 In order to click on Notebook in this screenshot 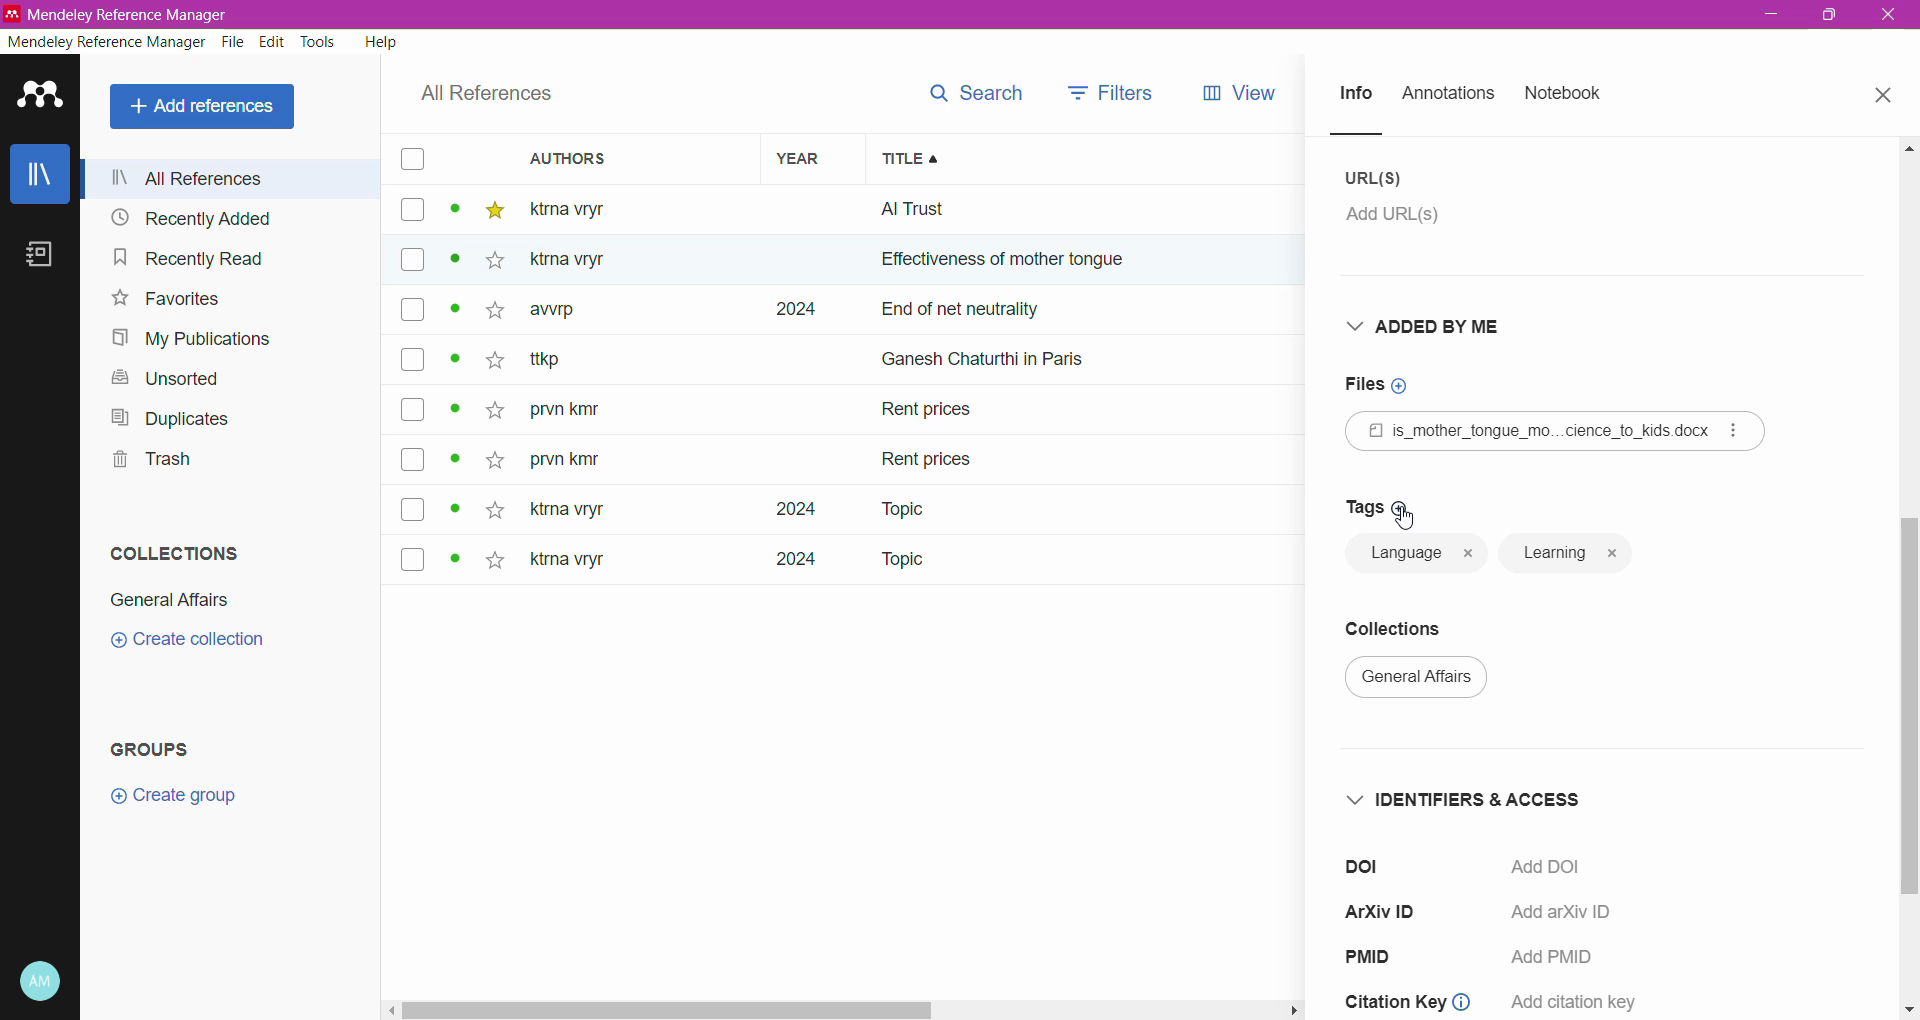, I will do `click(40, 254)`.